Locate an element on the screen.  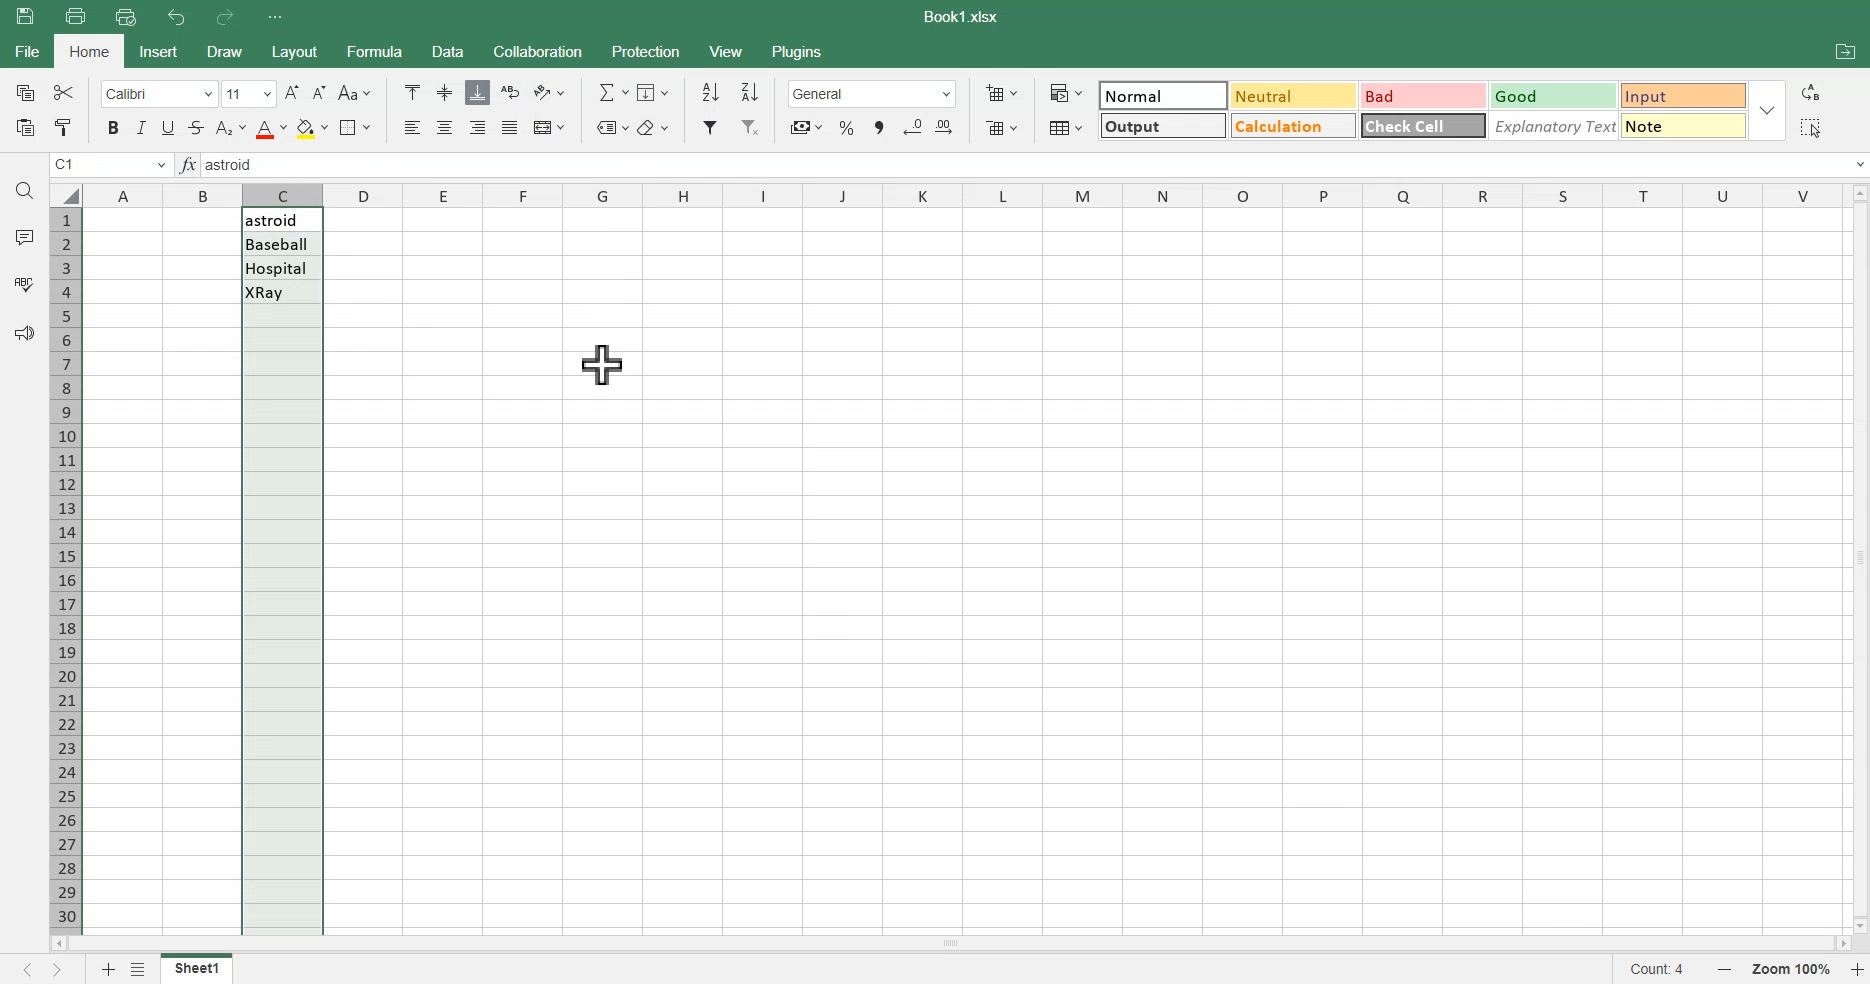
List Of Sheet is located at coordinates (141, 969).